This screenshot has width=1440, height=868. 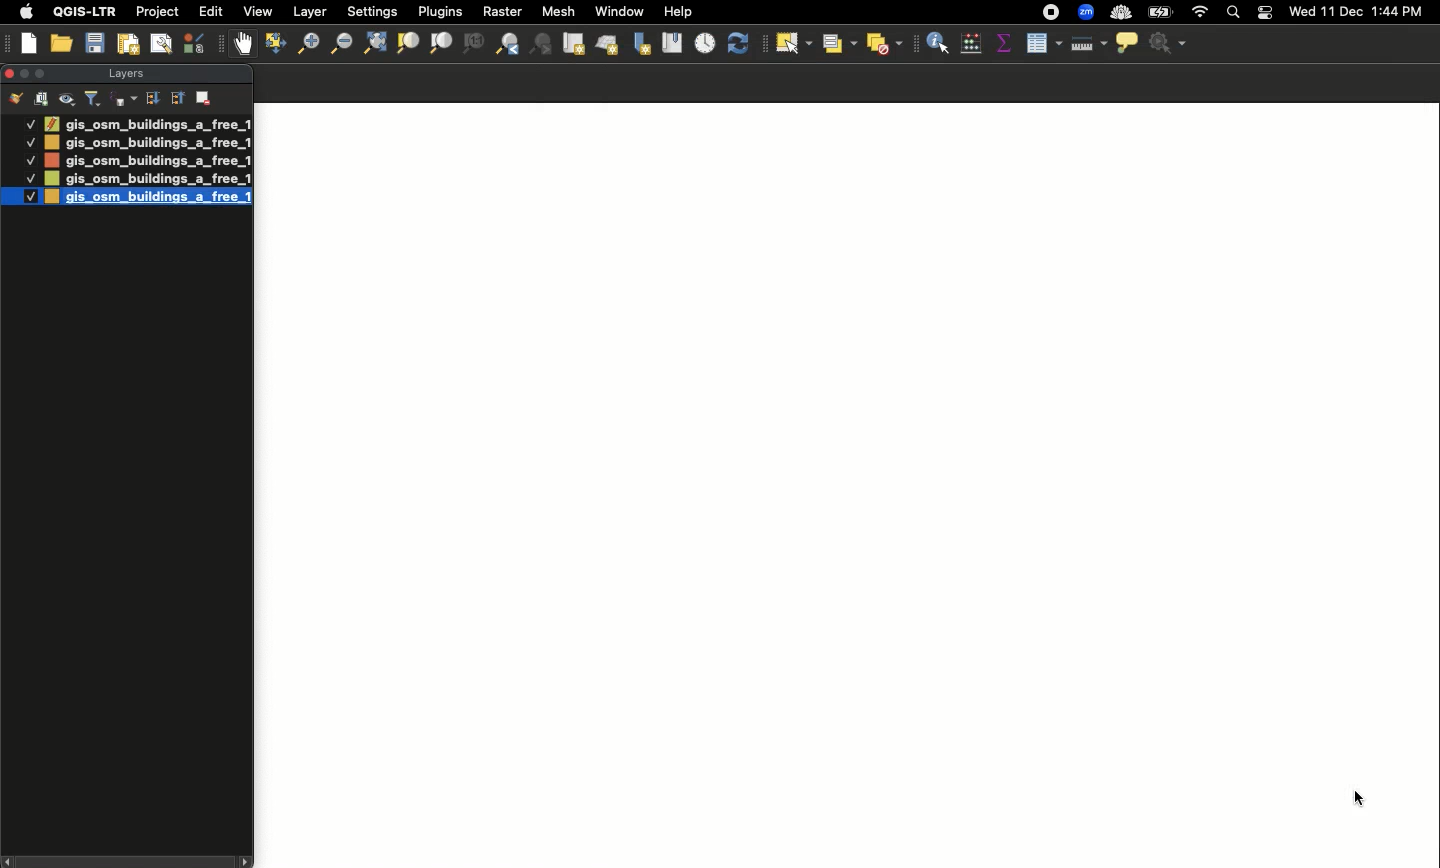 I want to click on Wif, so click(x=1200, y=13).